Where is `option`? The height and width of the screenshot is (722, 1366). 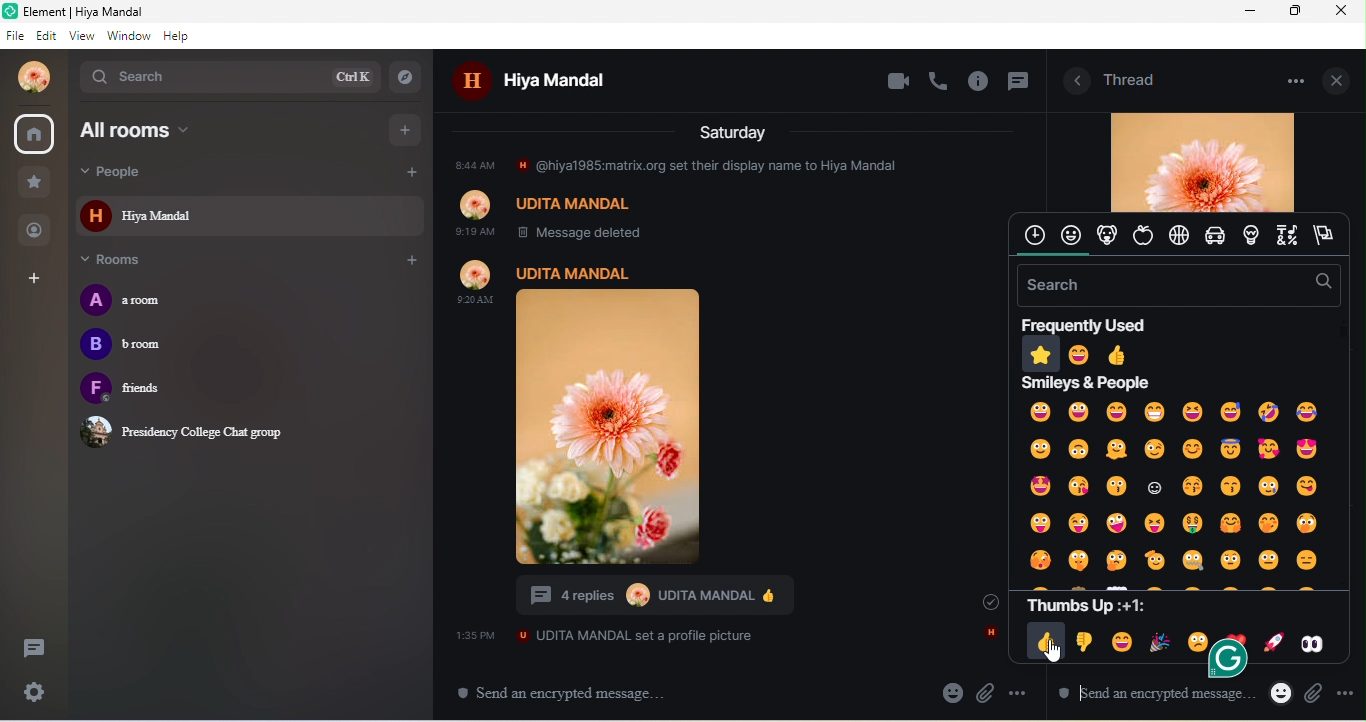 option is located at coordinates (1291, 80).